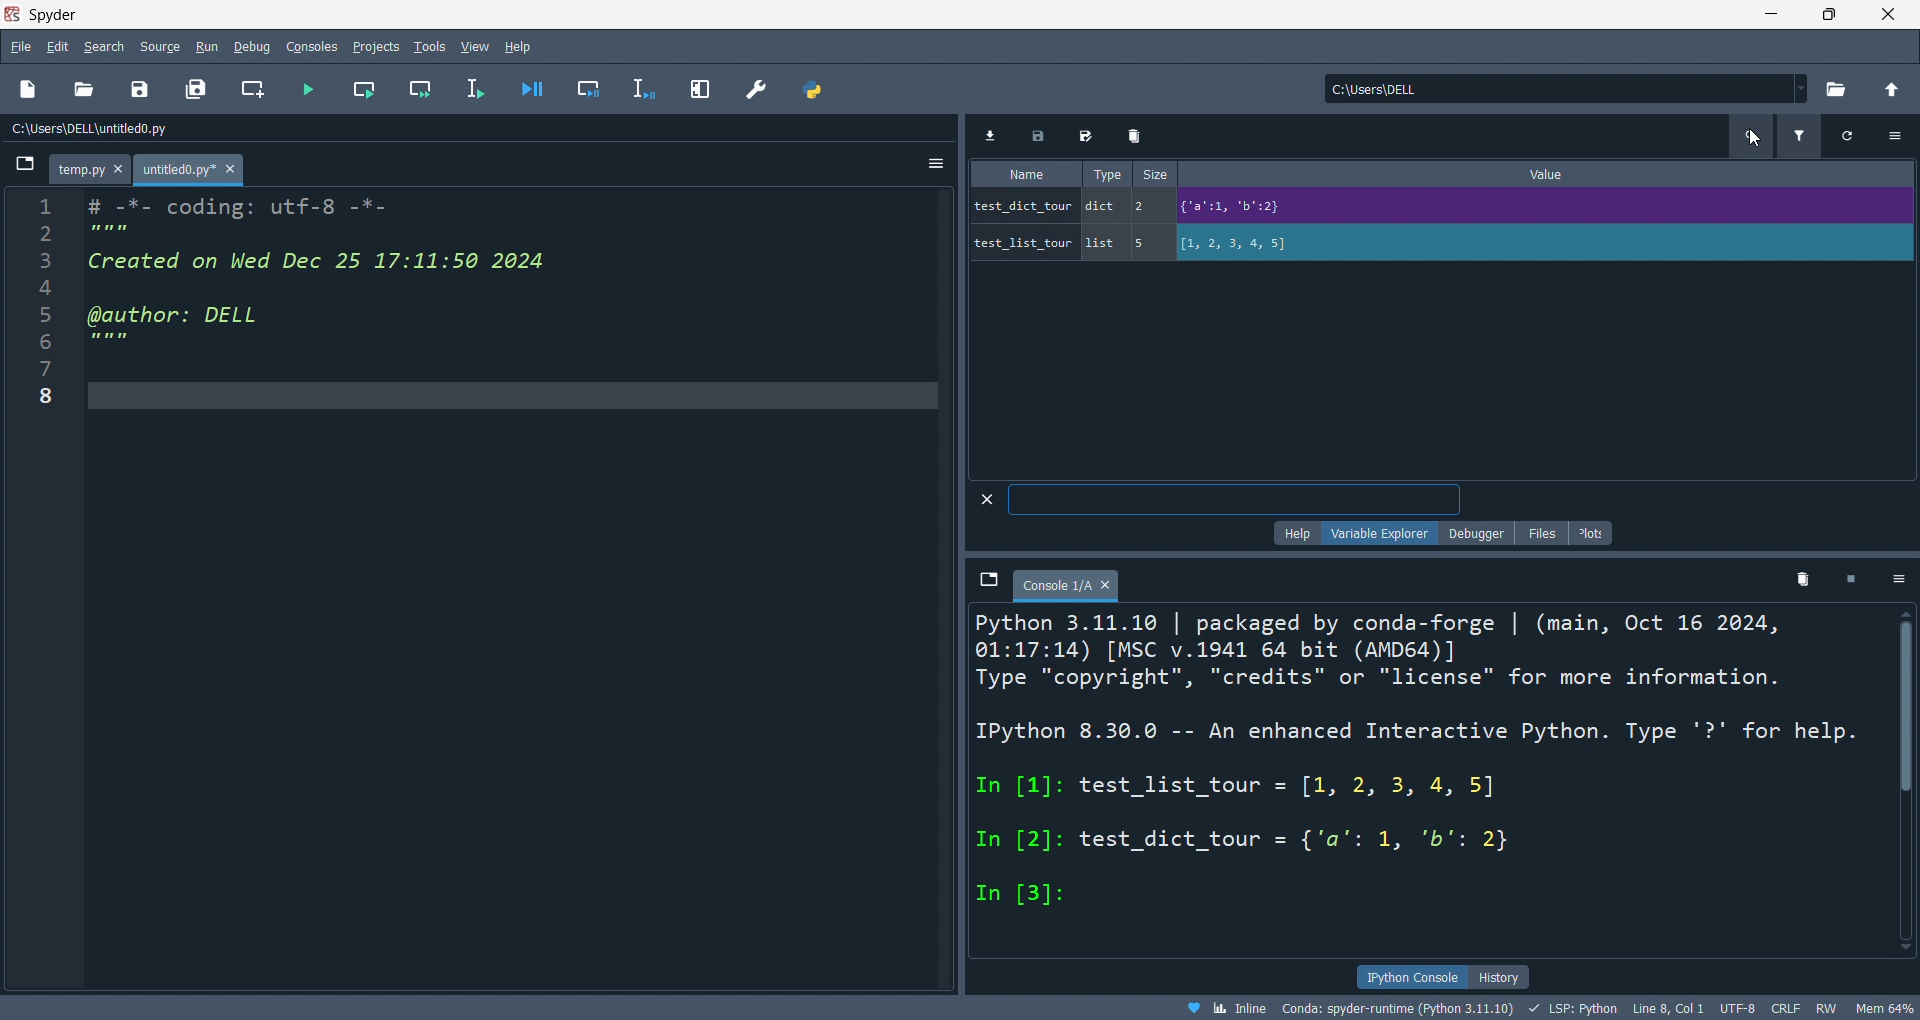 The width and height of the screenshot is (1920, 1020). I want to click on  close kernel, so click(1859, 581).